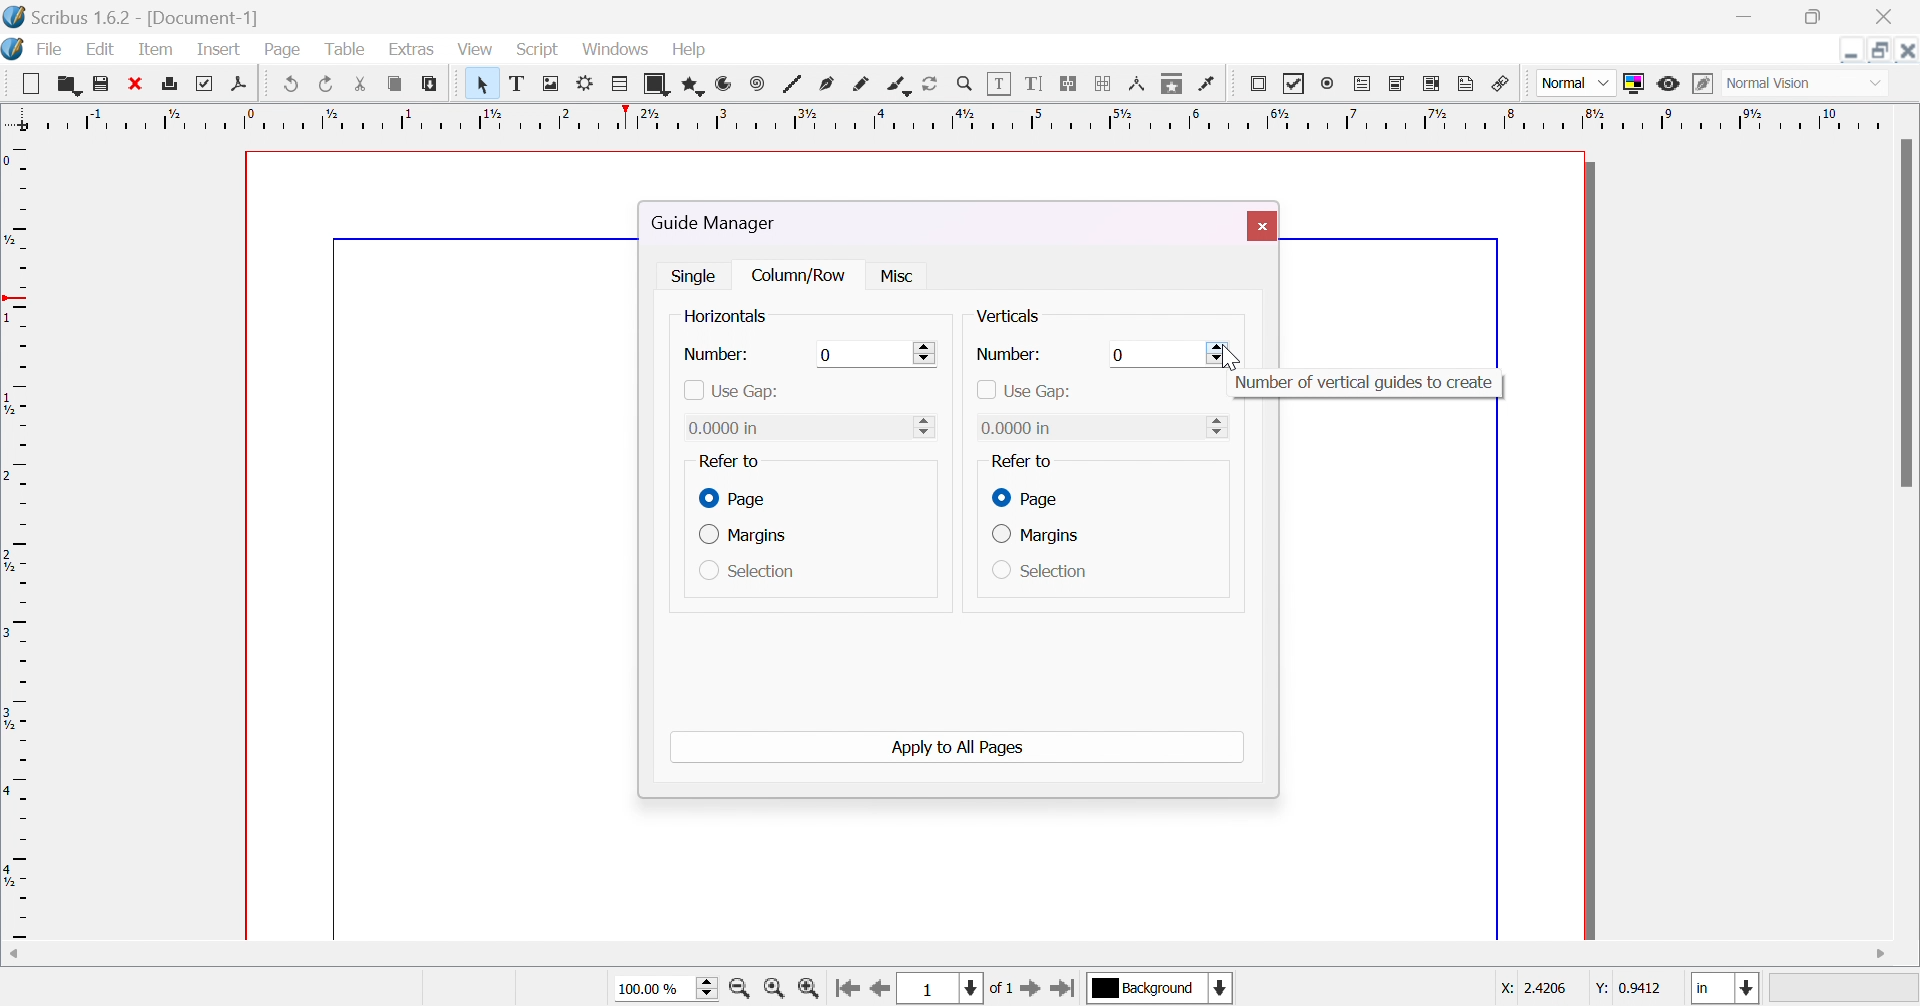 The width and height of the screenshot is (1920, 1006). I want to click on open, so click(67, 82).